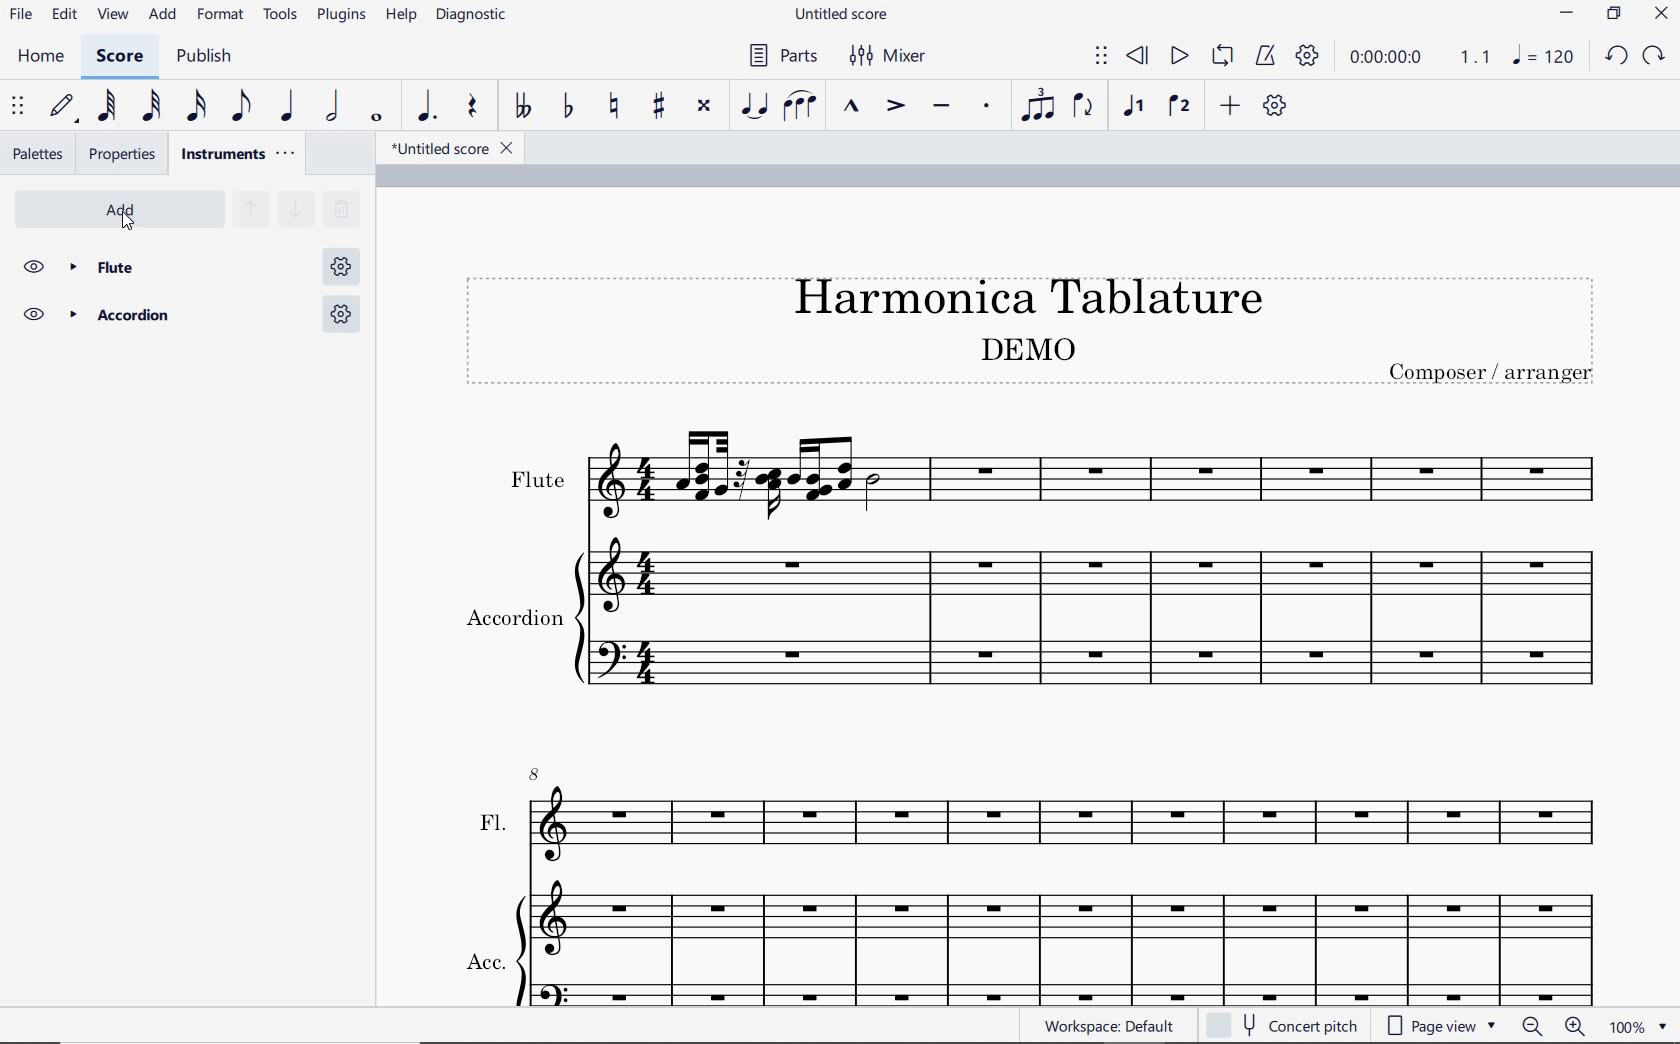 The width and height of the screenshot is (1680, 1044). What do you see at coordinates (566, 108) in the screenshot?
I see `toggle flat` at bounding box center [566, 108].